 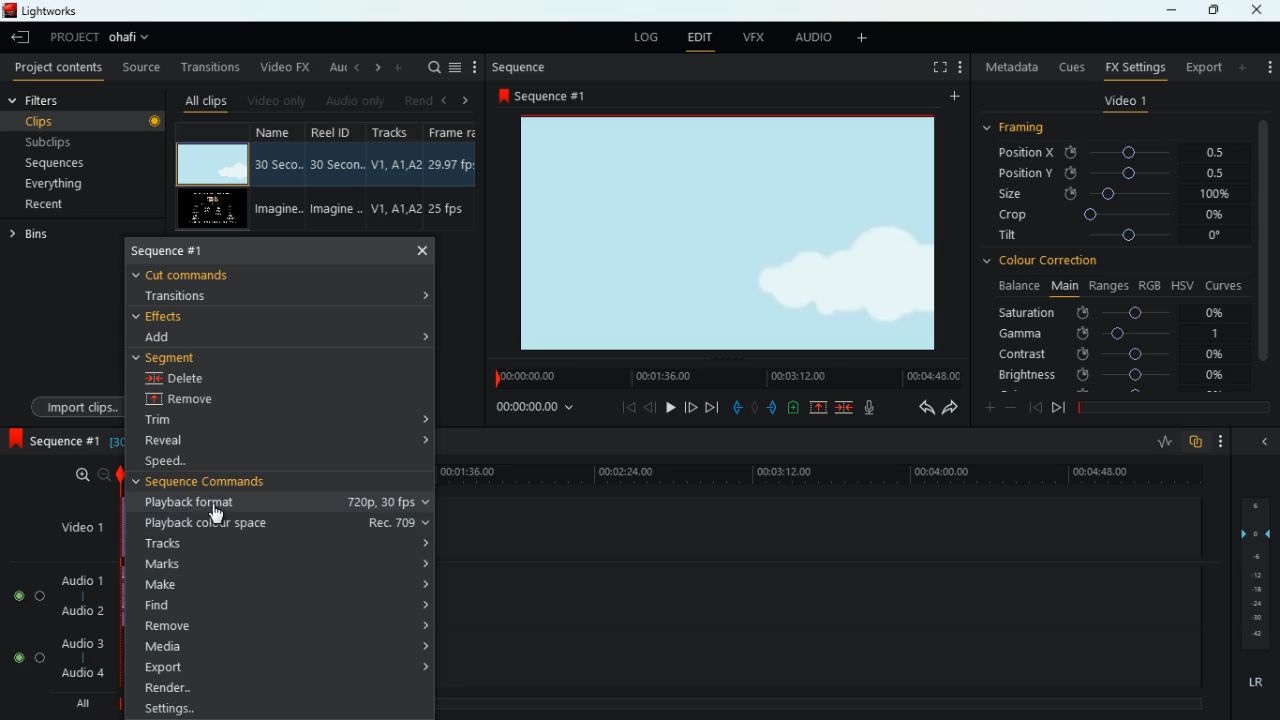 I want to click on media, so click(x=283, y=647).